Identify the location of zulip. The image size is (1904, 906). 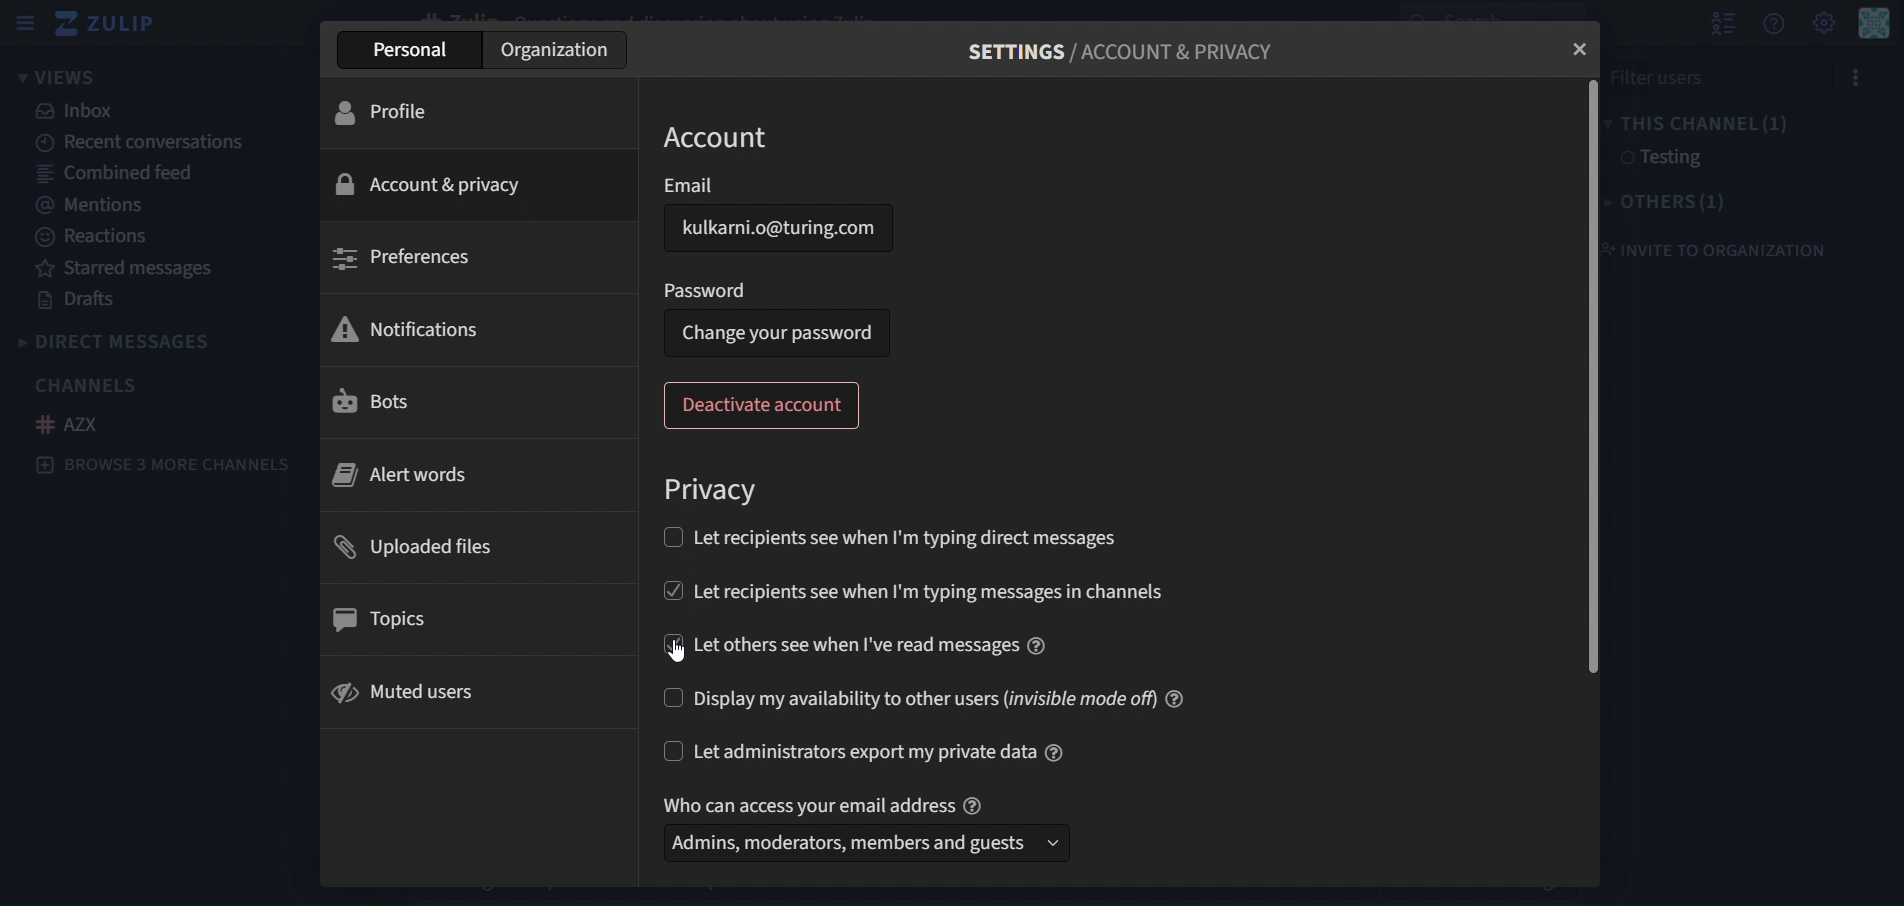
(107, 23).